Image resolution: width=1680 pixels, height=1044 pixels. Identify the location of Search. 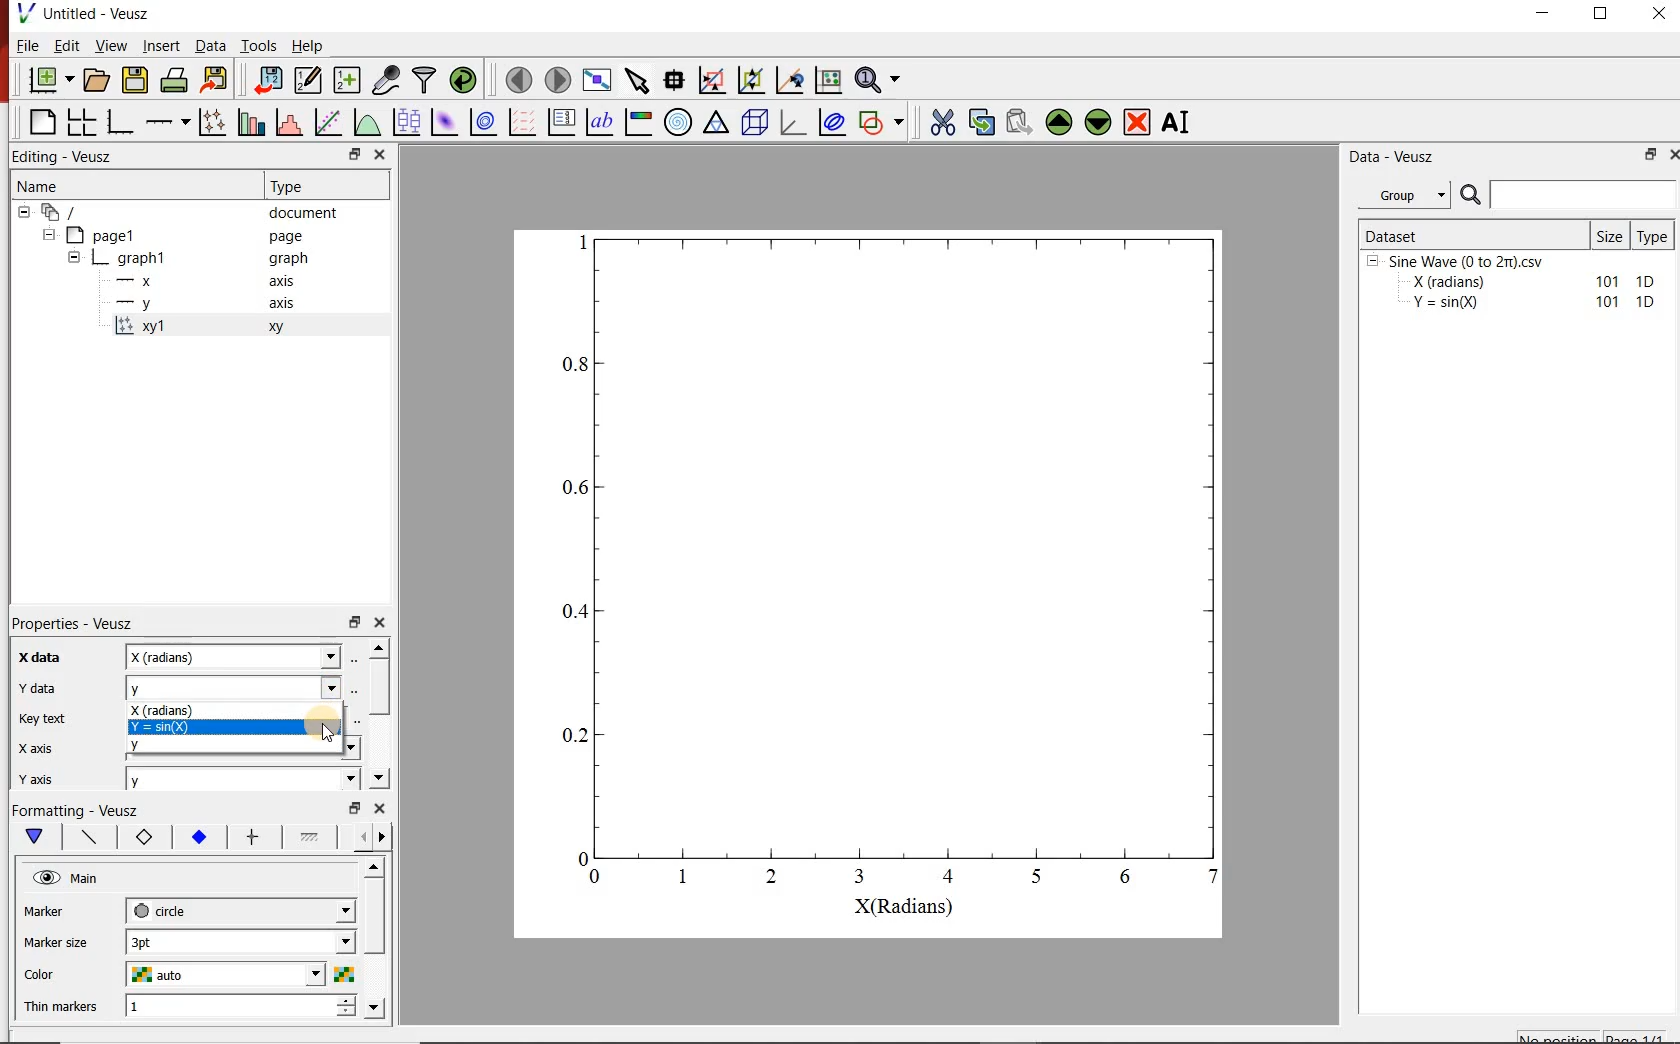
(1569, 195).